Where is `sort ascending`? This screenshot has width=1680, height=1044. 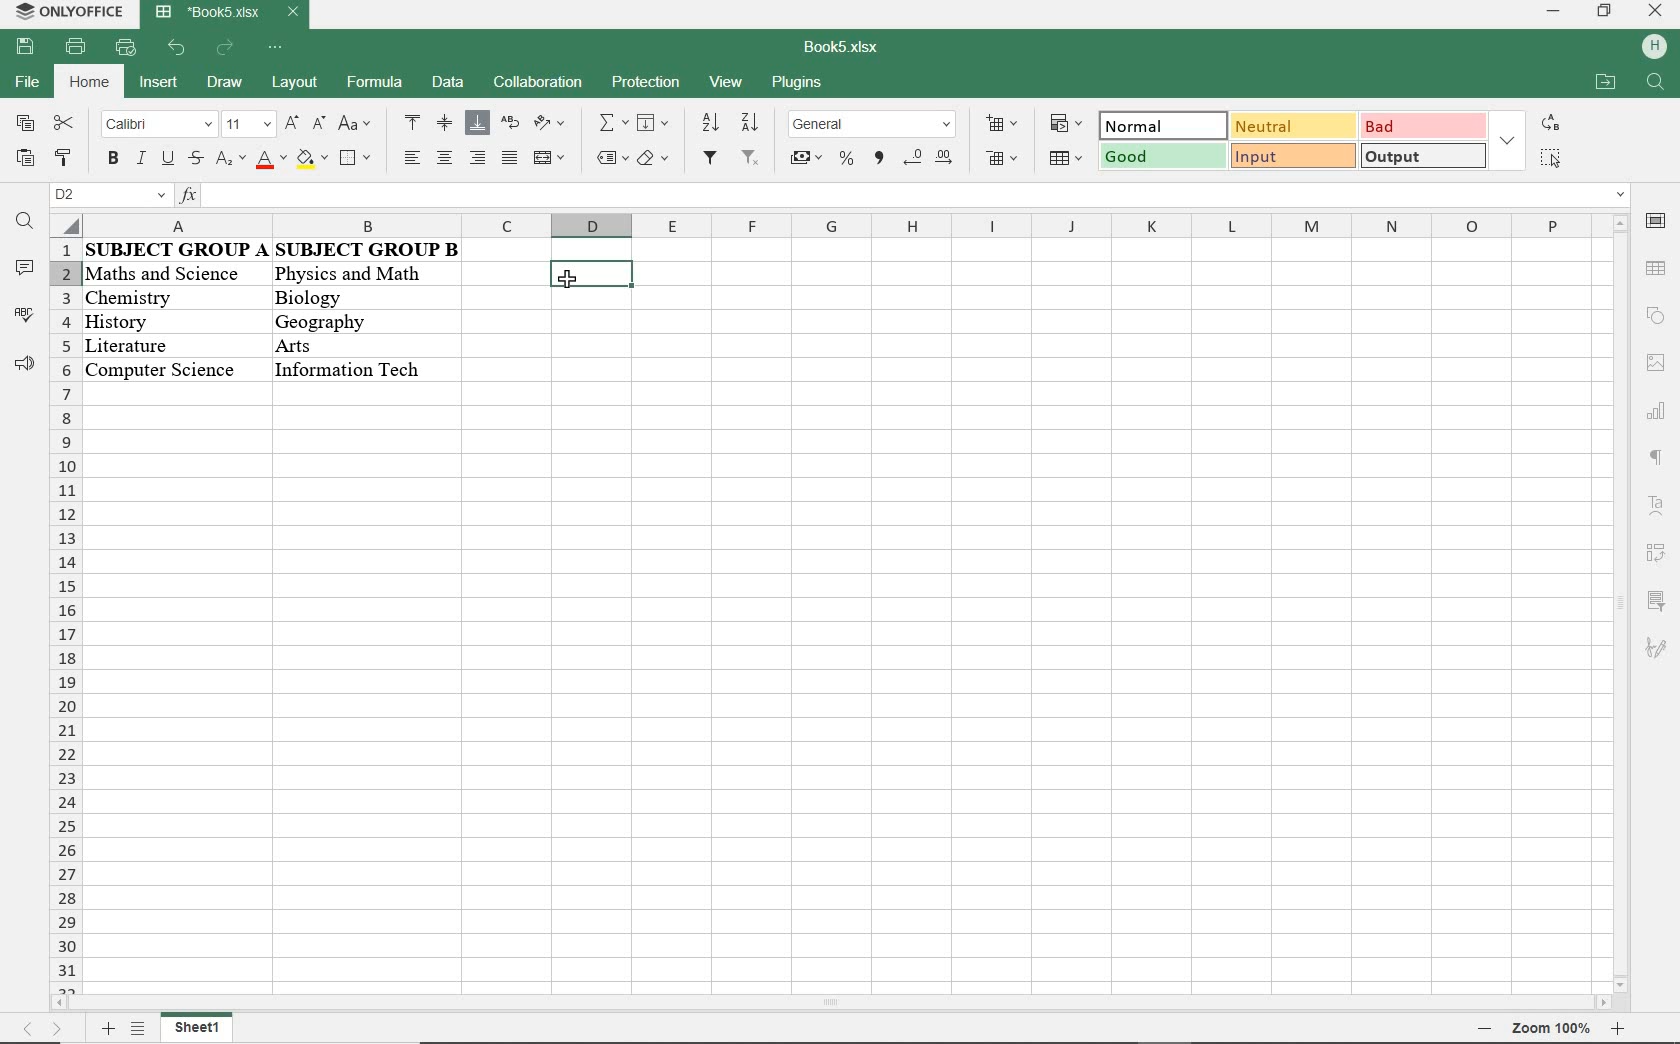 sort ascending is located at coordinates (708, 123).